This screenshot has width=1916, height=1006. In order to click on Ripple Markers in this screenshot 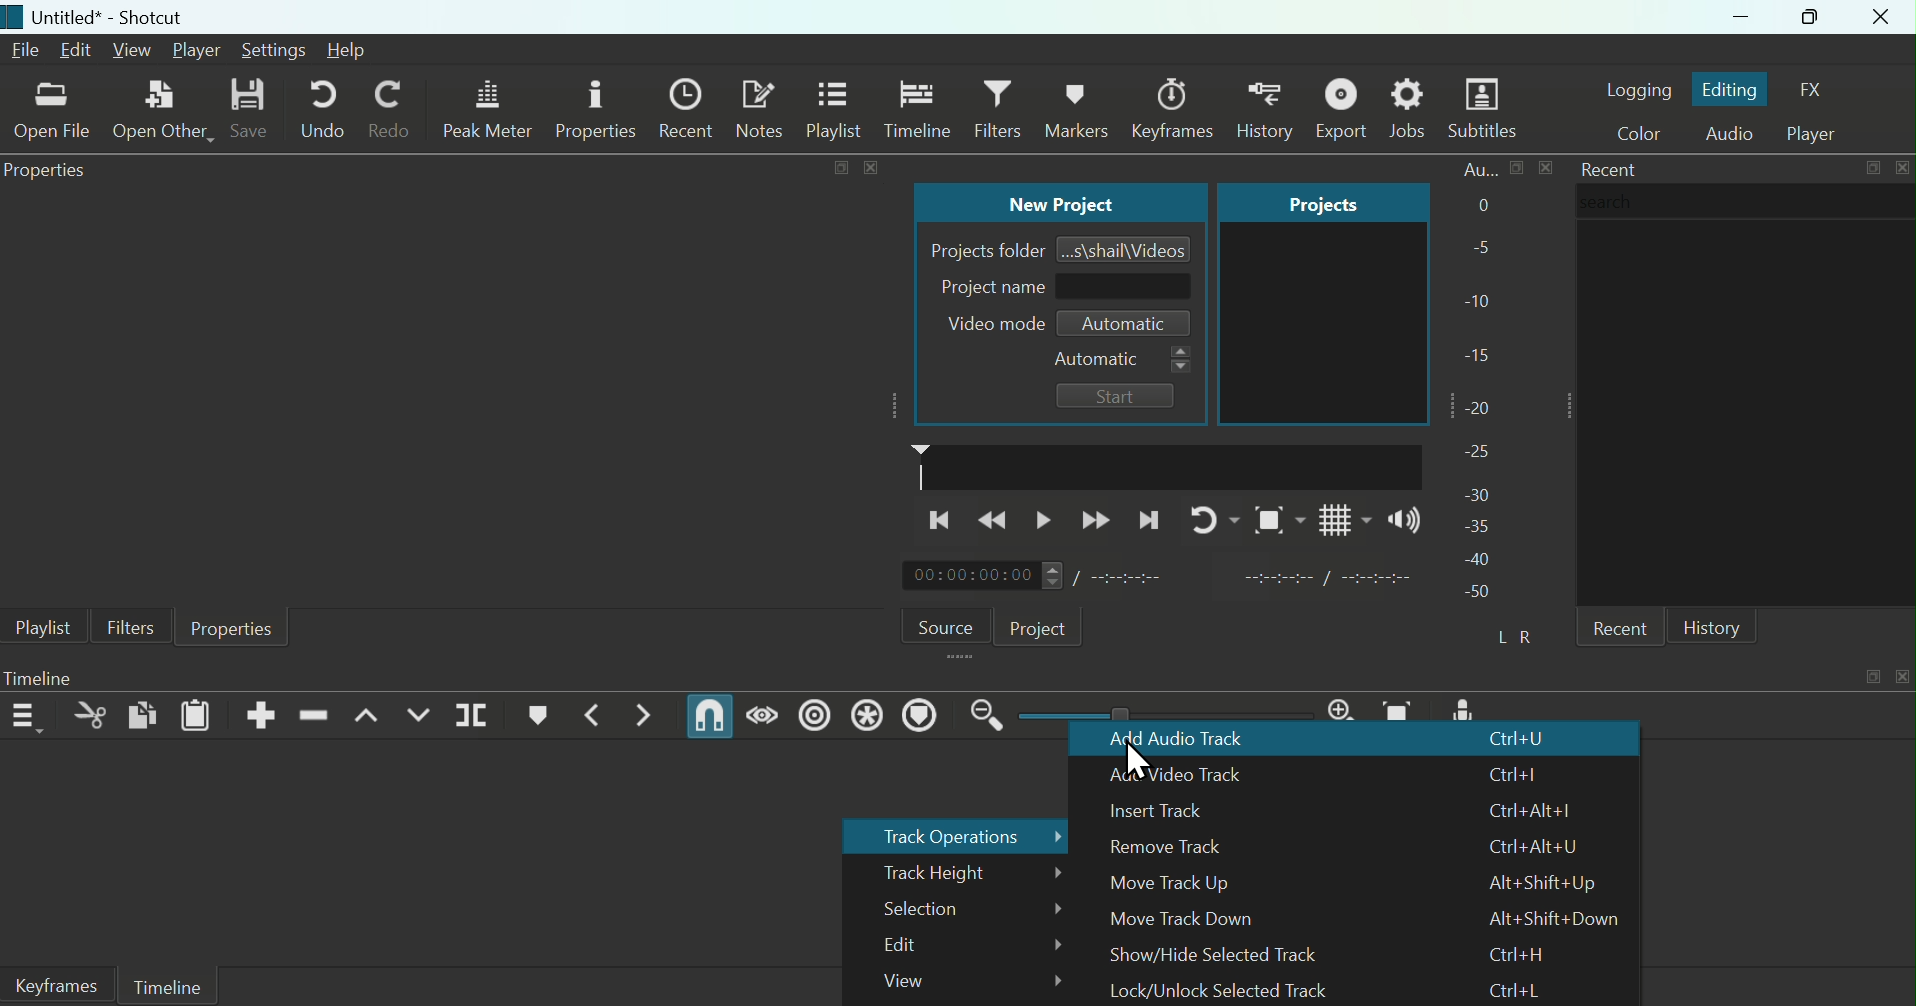, I will do `click(923, 717)`.